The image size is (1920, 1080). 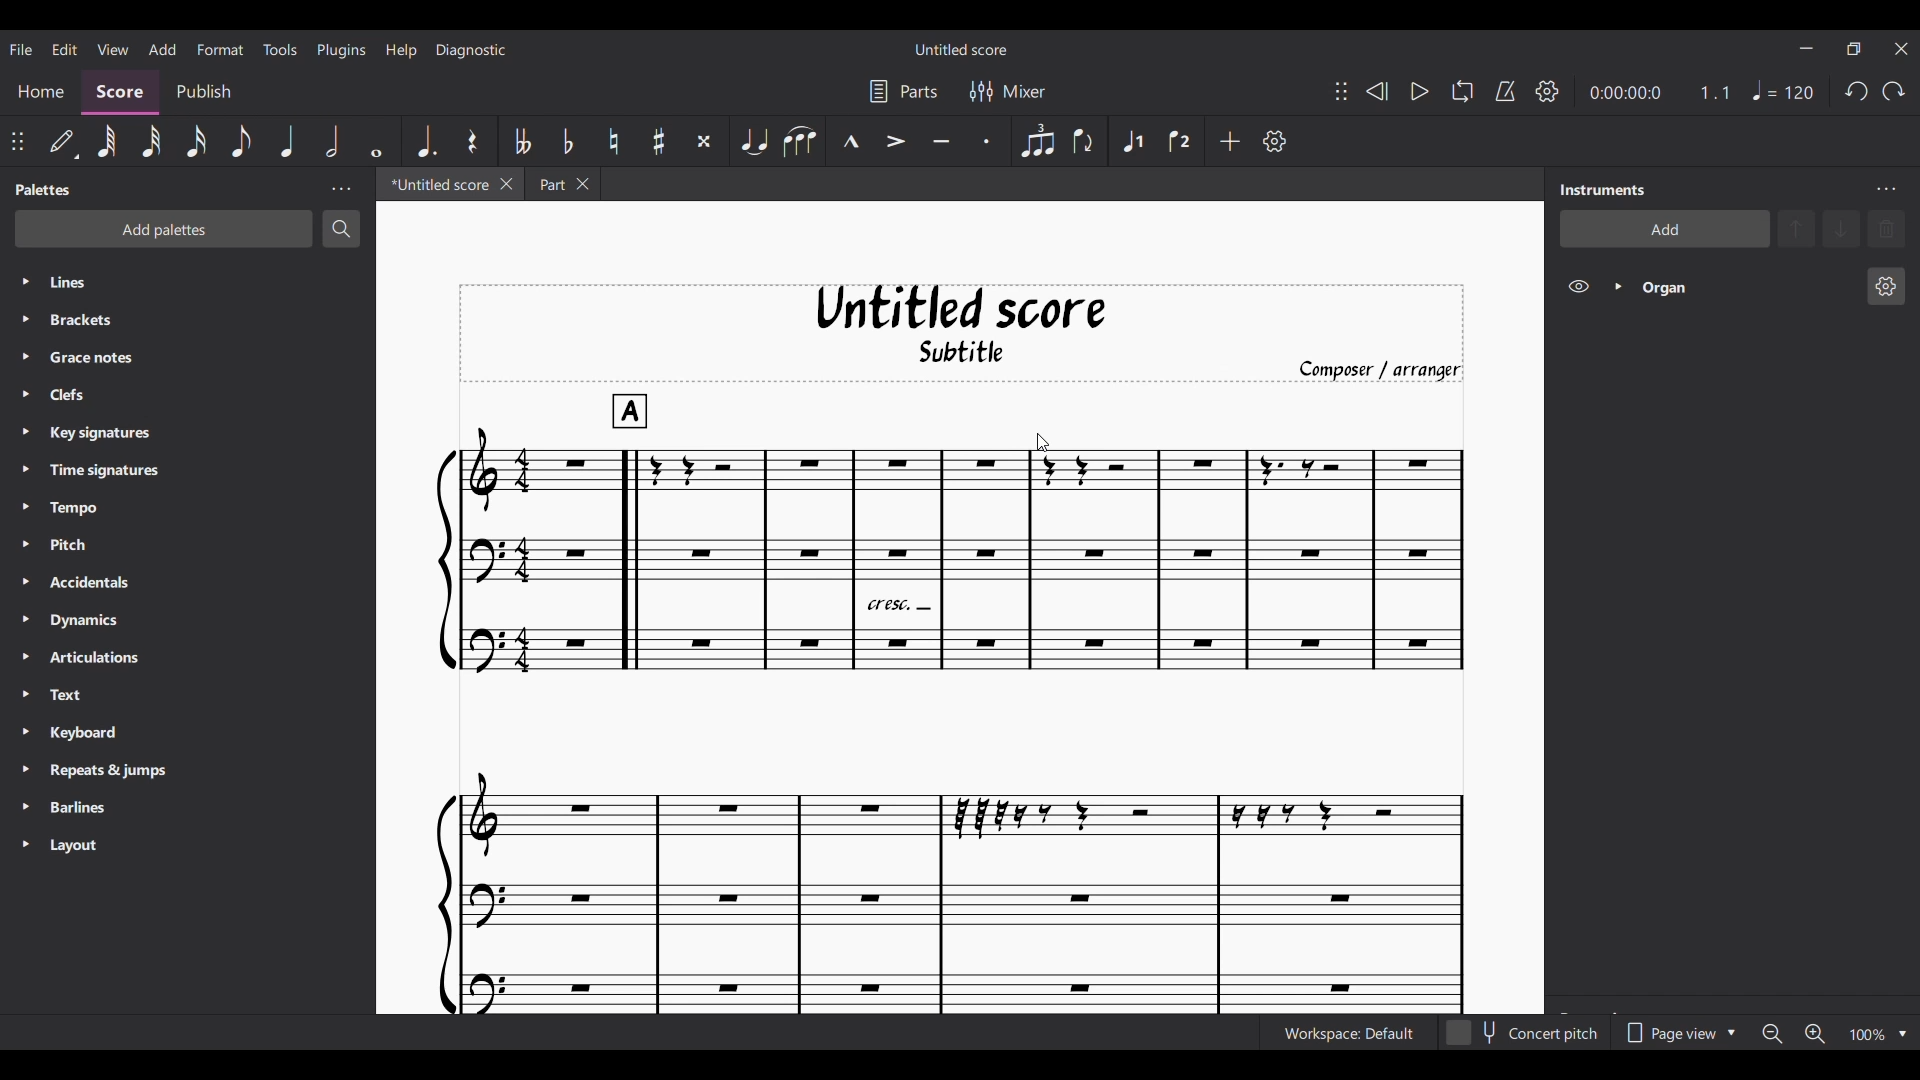 What do you see at coordinates (1903, 1034) in the screenshot?
I see `Zoom options` at bounding box center [1903, 1034].